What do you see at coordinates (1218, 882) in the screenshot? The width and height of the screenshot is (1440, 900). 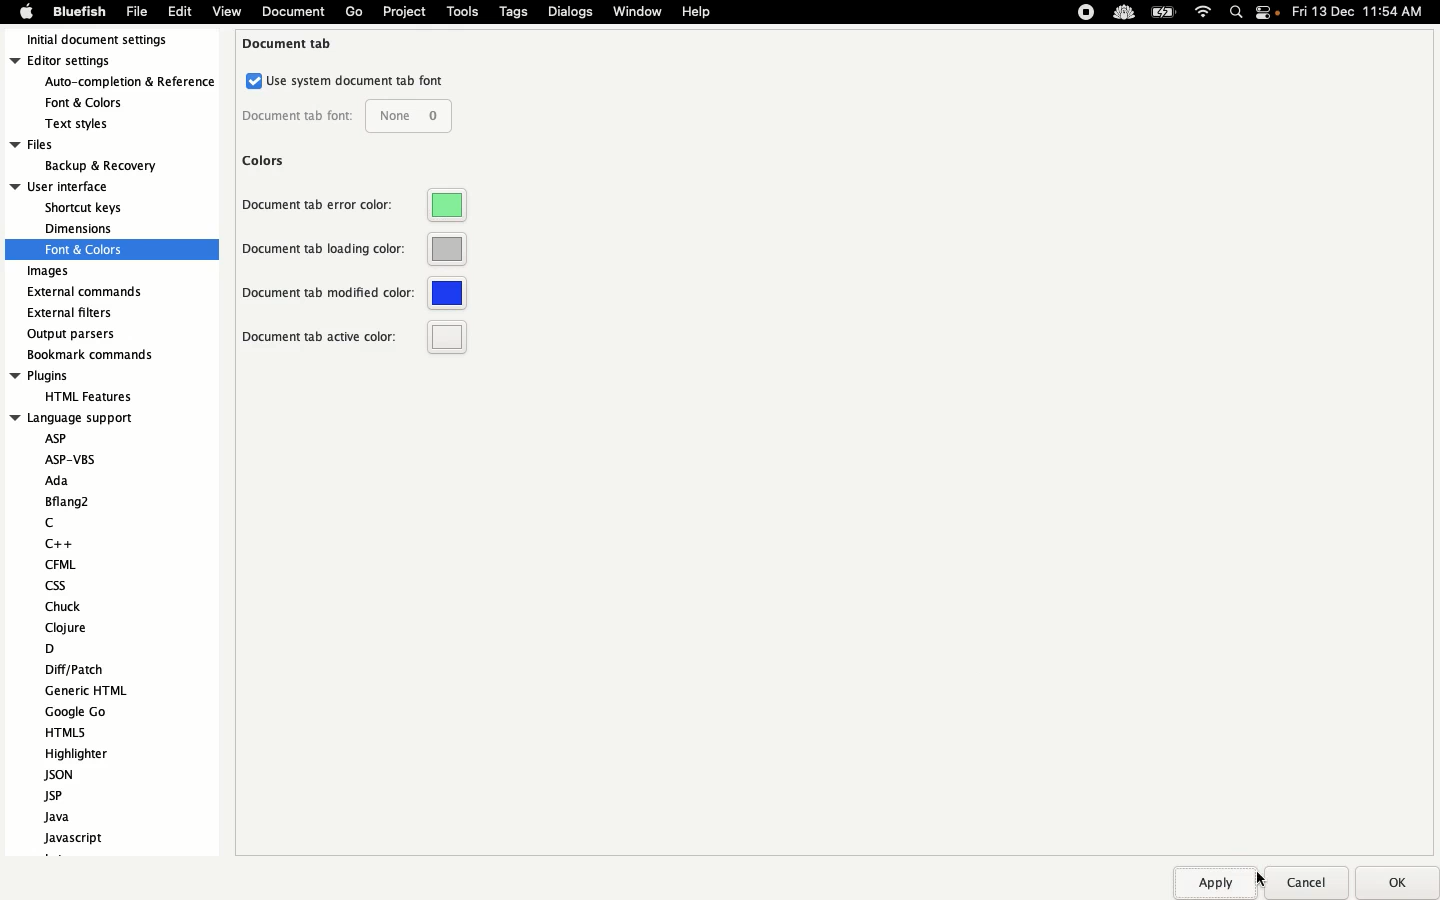 I see `Apply` at bounding box center [1218, 882].